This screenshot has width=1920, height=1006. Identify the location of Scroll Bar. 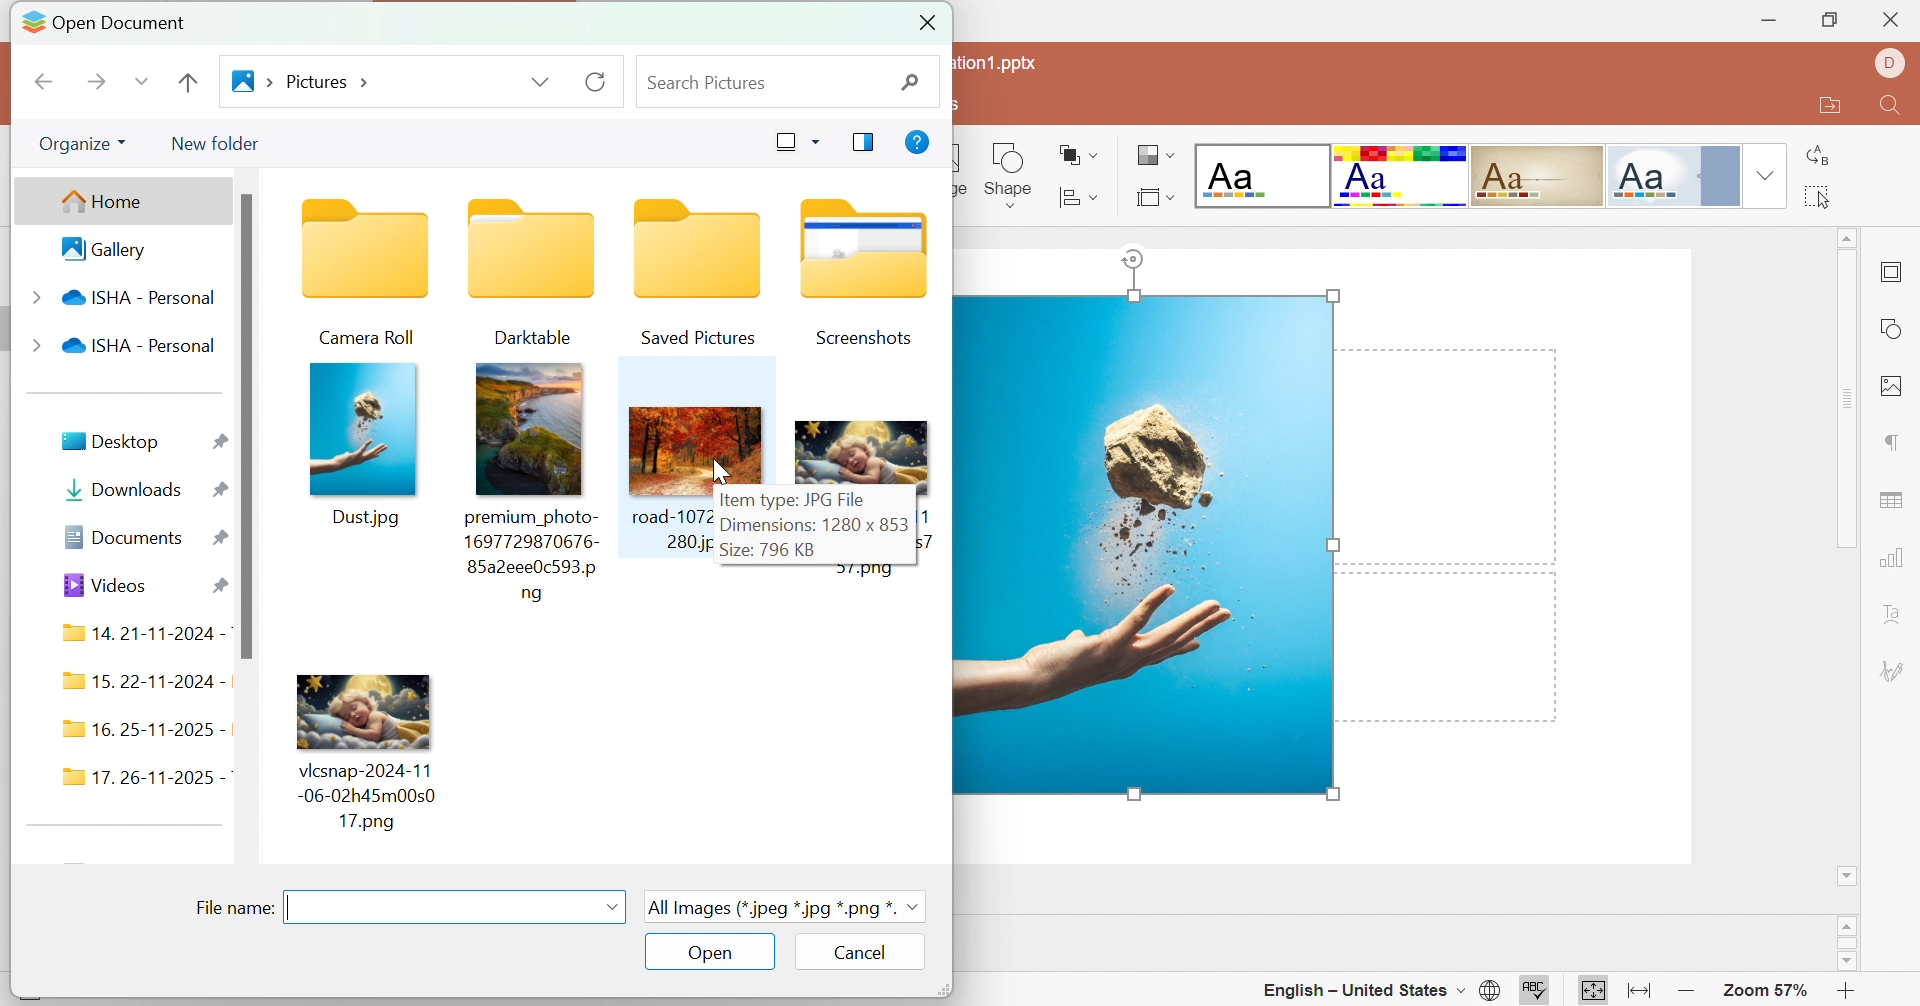
(1847, 398).